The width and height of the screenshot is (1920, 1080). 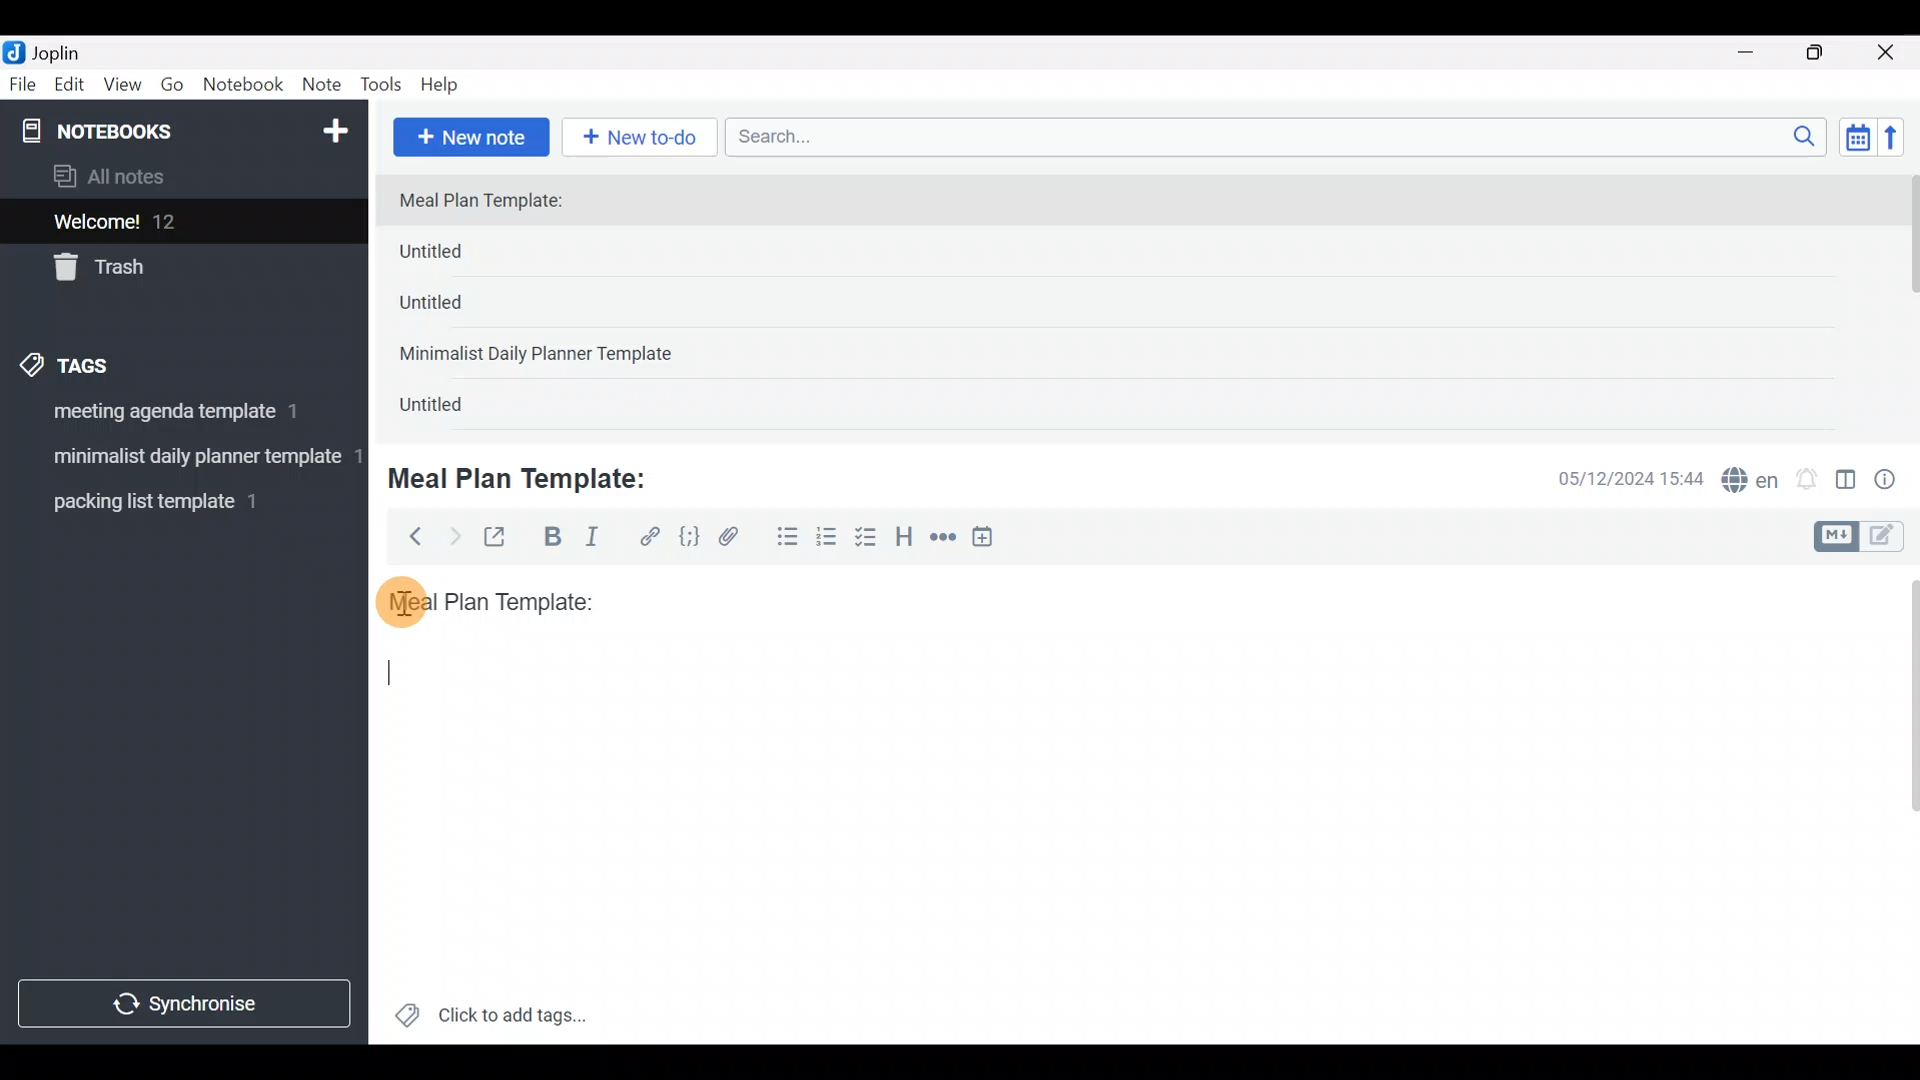 What do you see at coordinates (172, 269) in the screenshot?
I see `Trash` at bounding box center [172, 269].